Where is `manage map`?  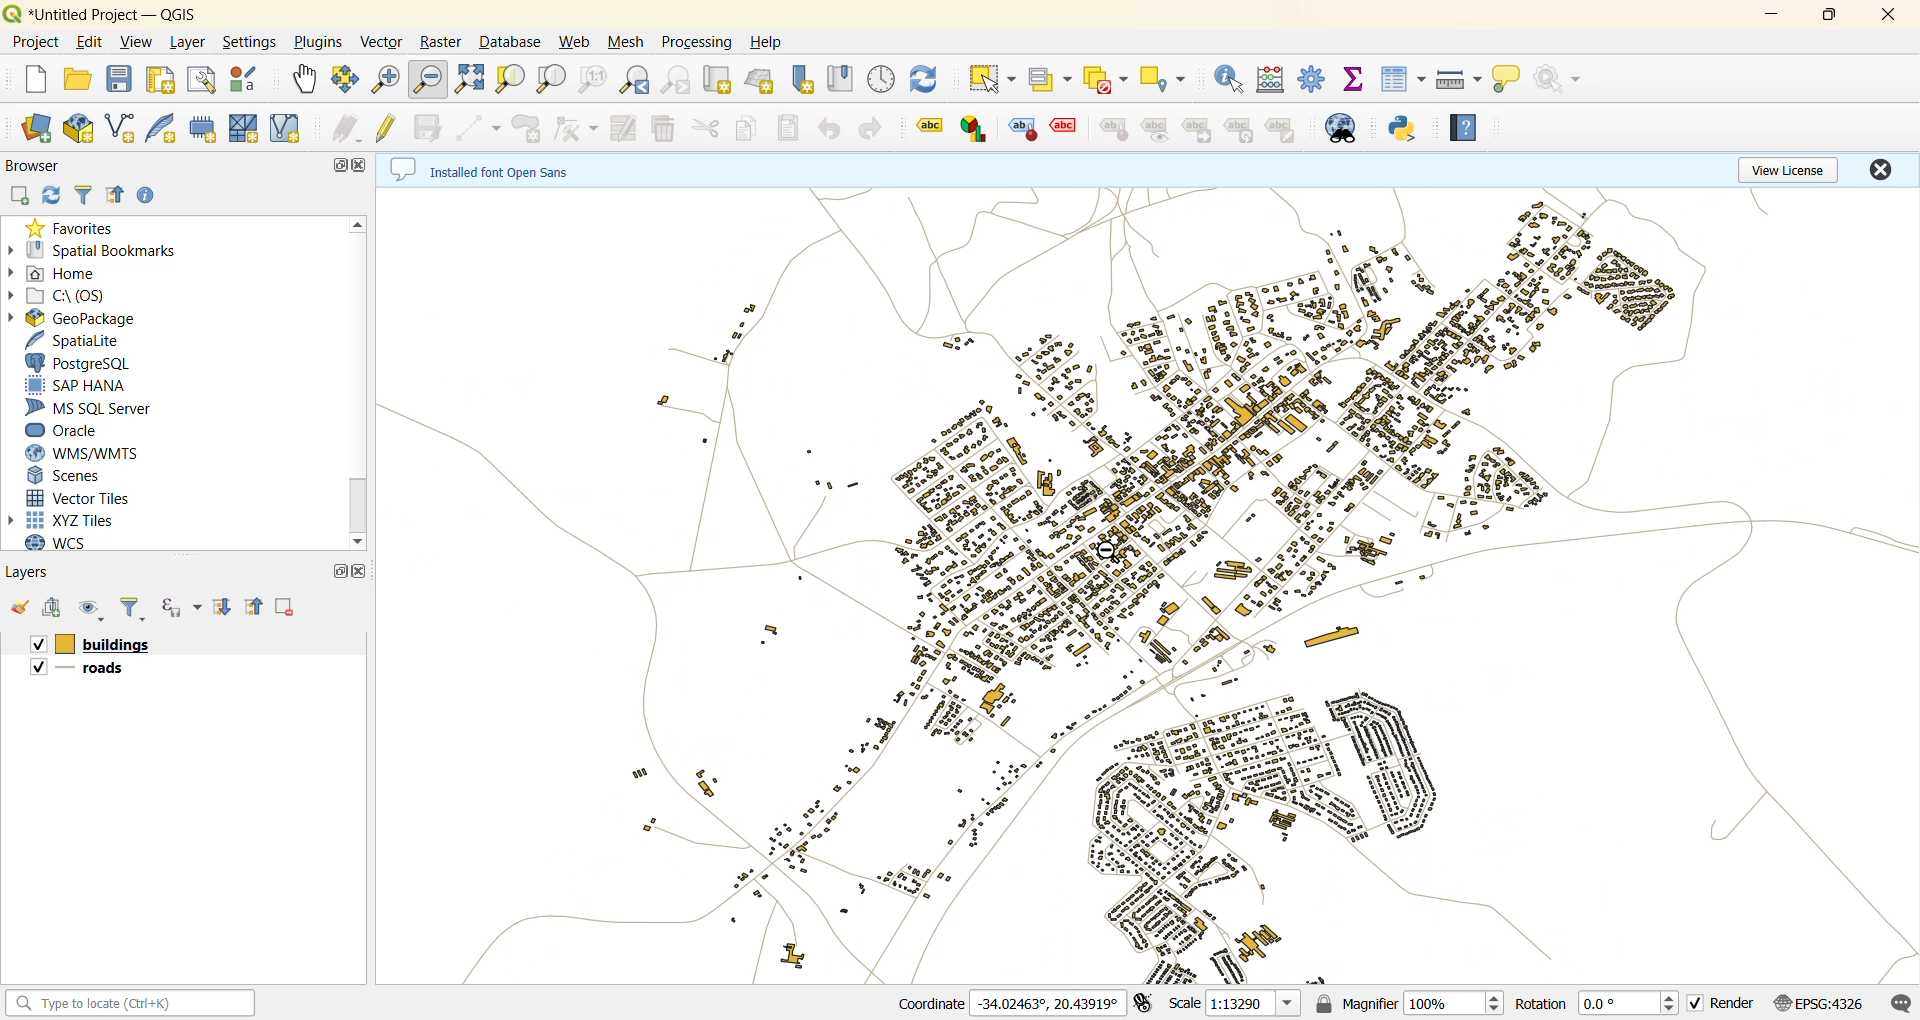 manage map is located at coordinates (91, 611).